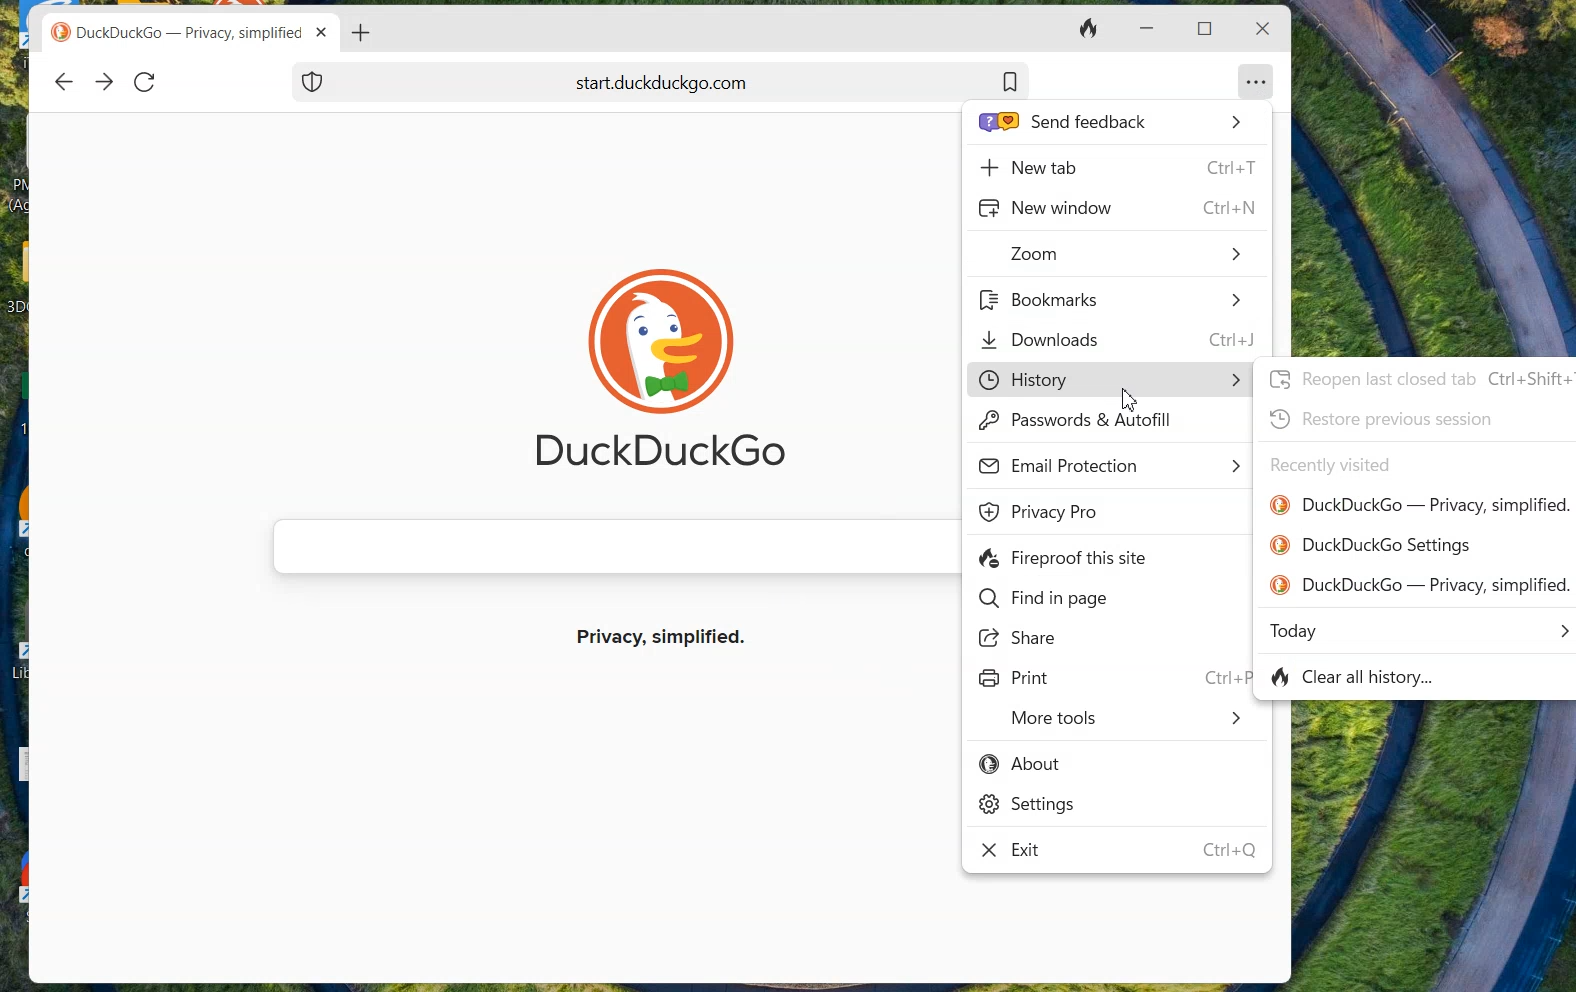  Describe the element at coordinates (1018, 853) in the screenshot. I see `Exit` at that location.